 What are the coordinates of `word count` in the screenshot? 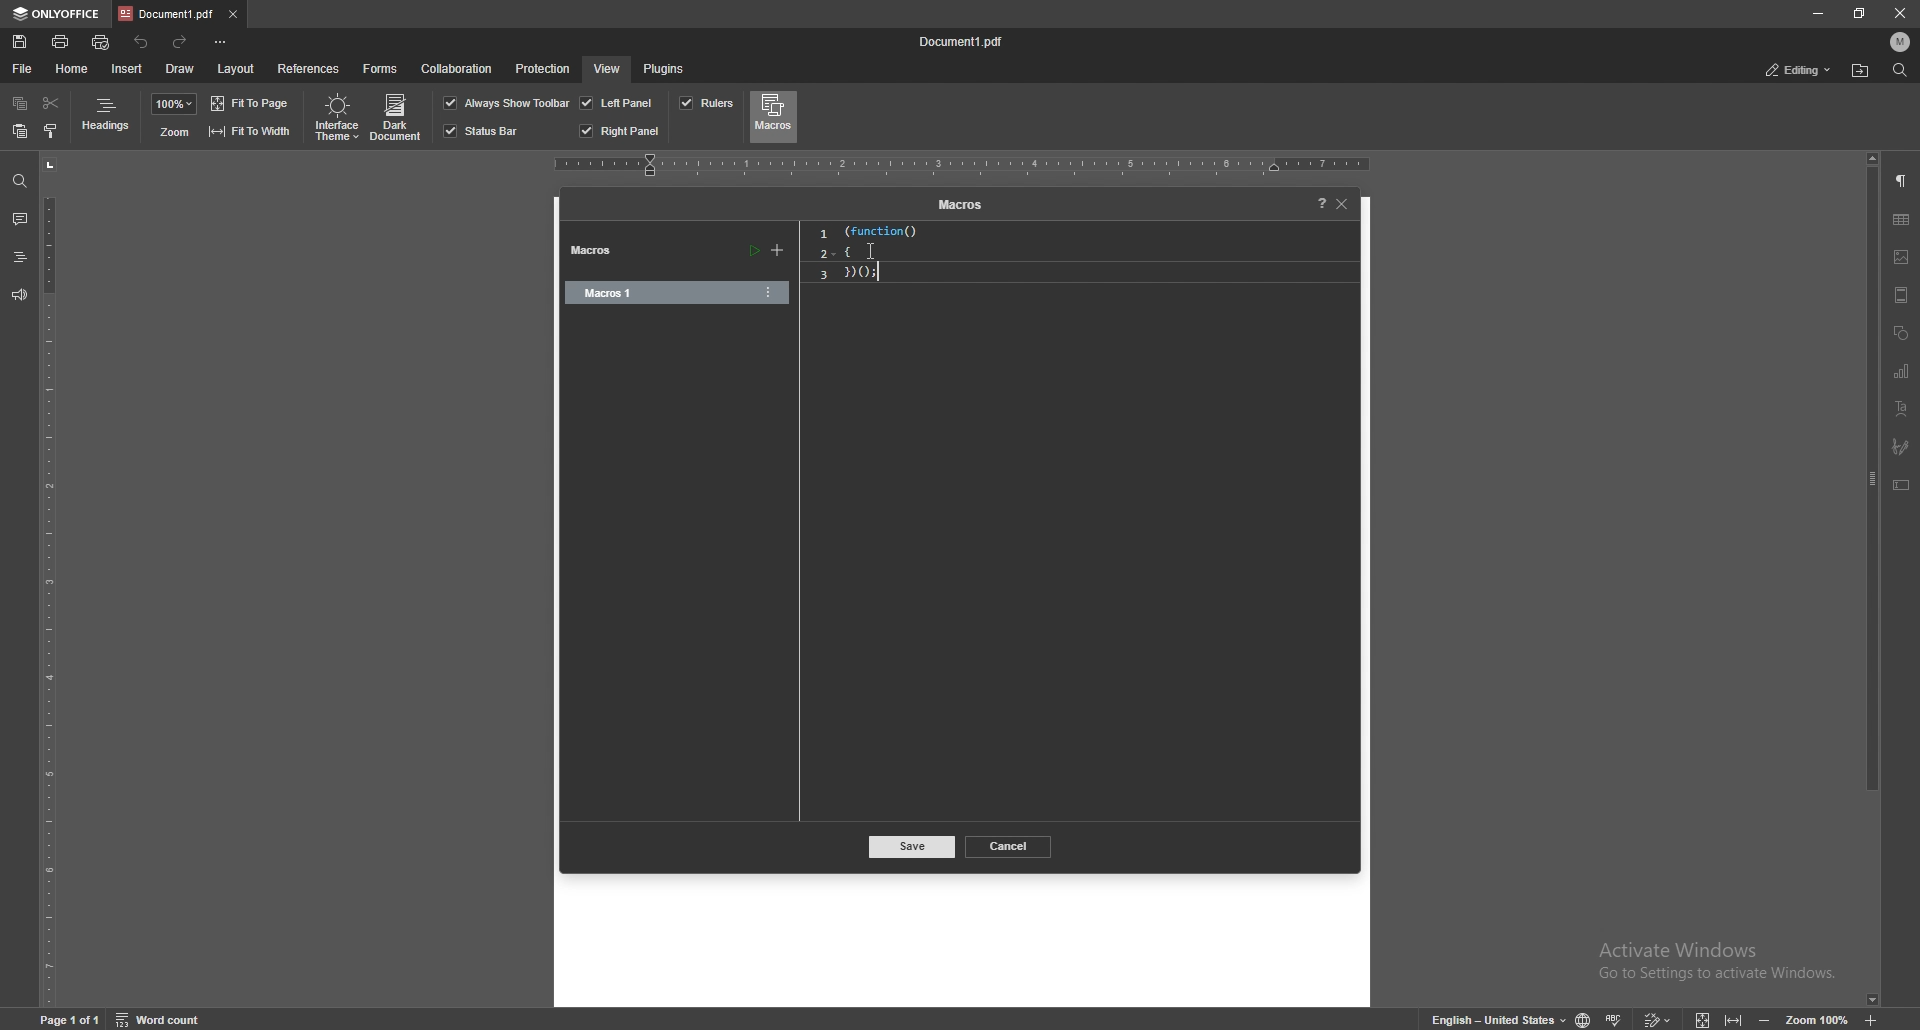 It's located at (168, 1019).